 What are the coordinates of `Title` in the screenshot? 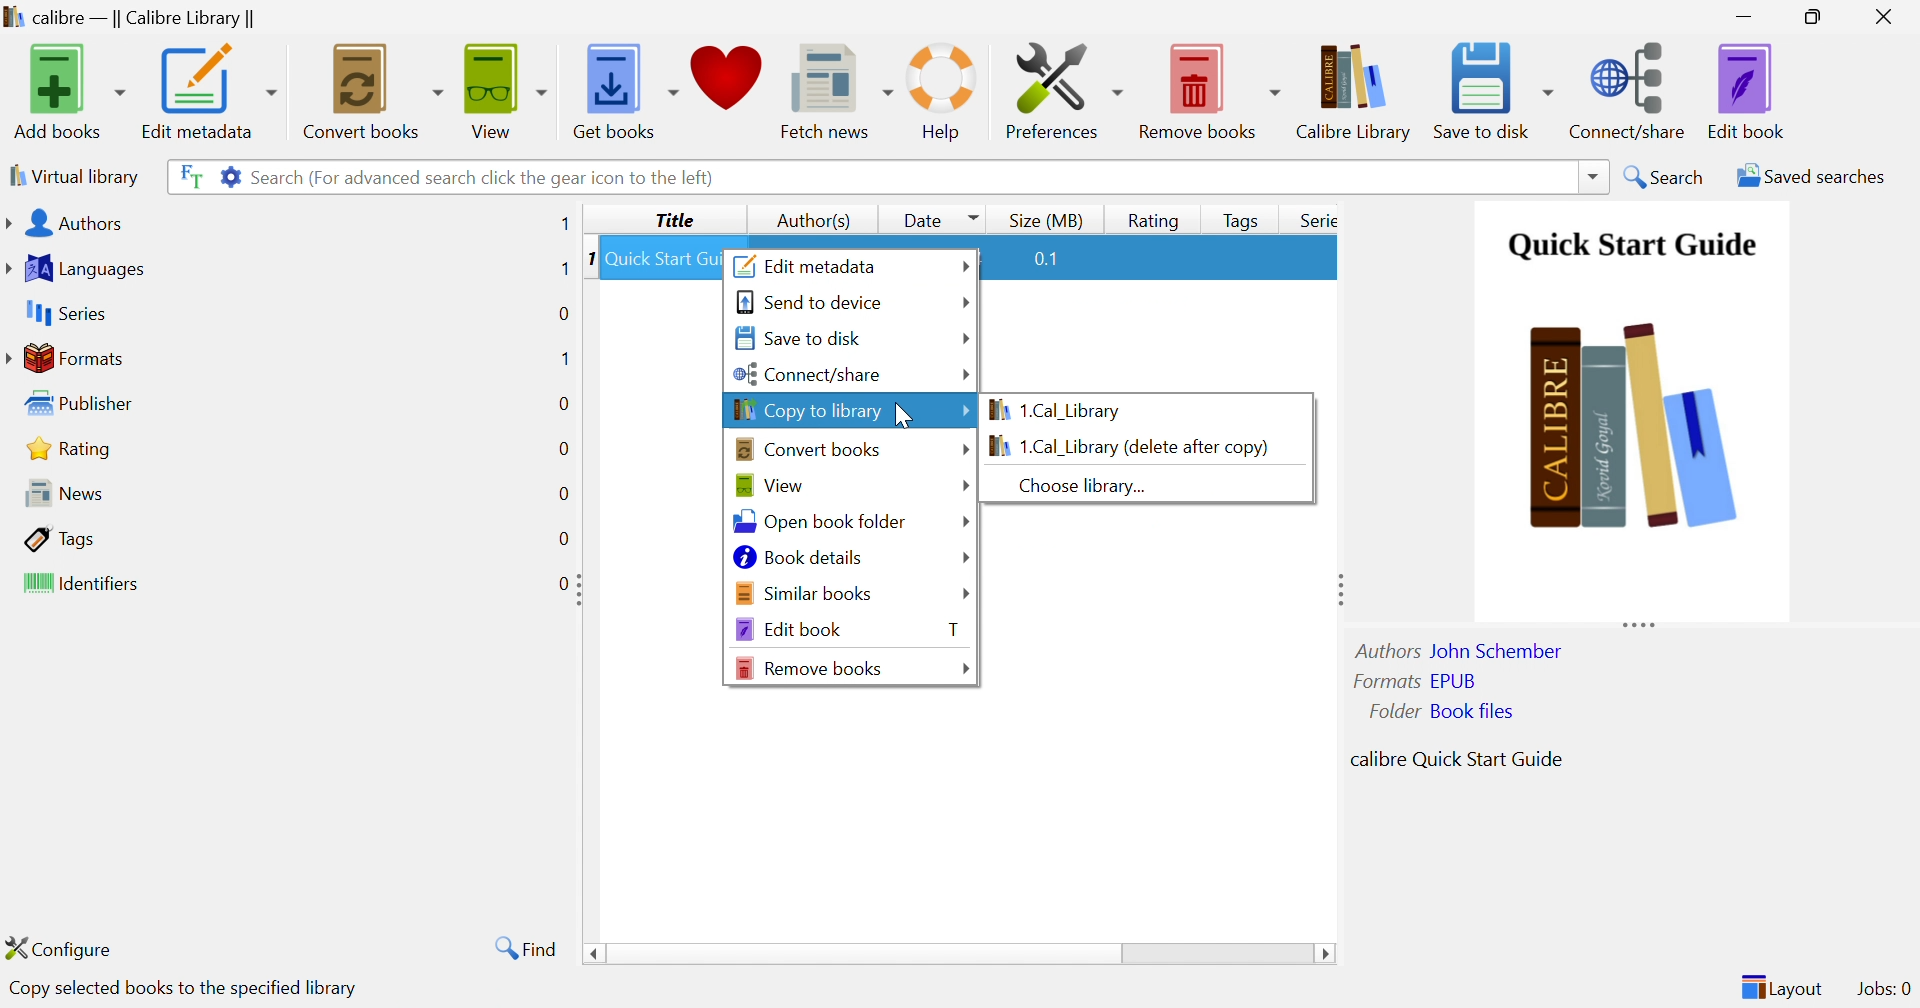 It's located at (672, 221).